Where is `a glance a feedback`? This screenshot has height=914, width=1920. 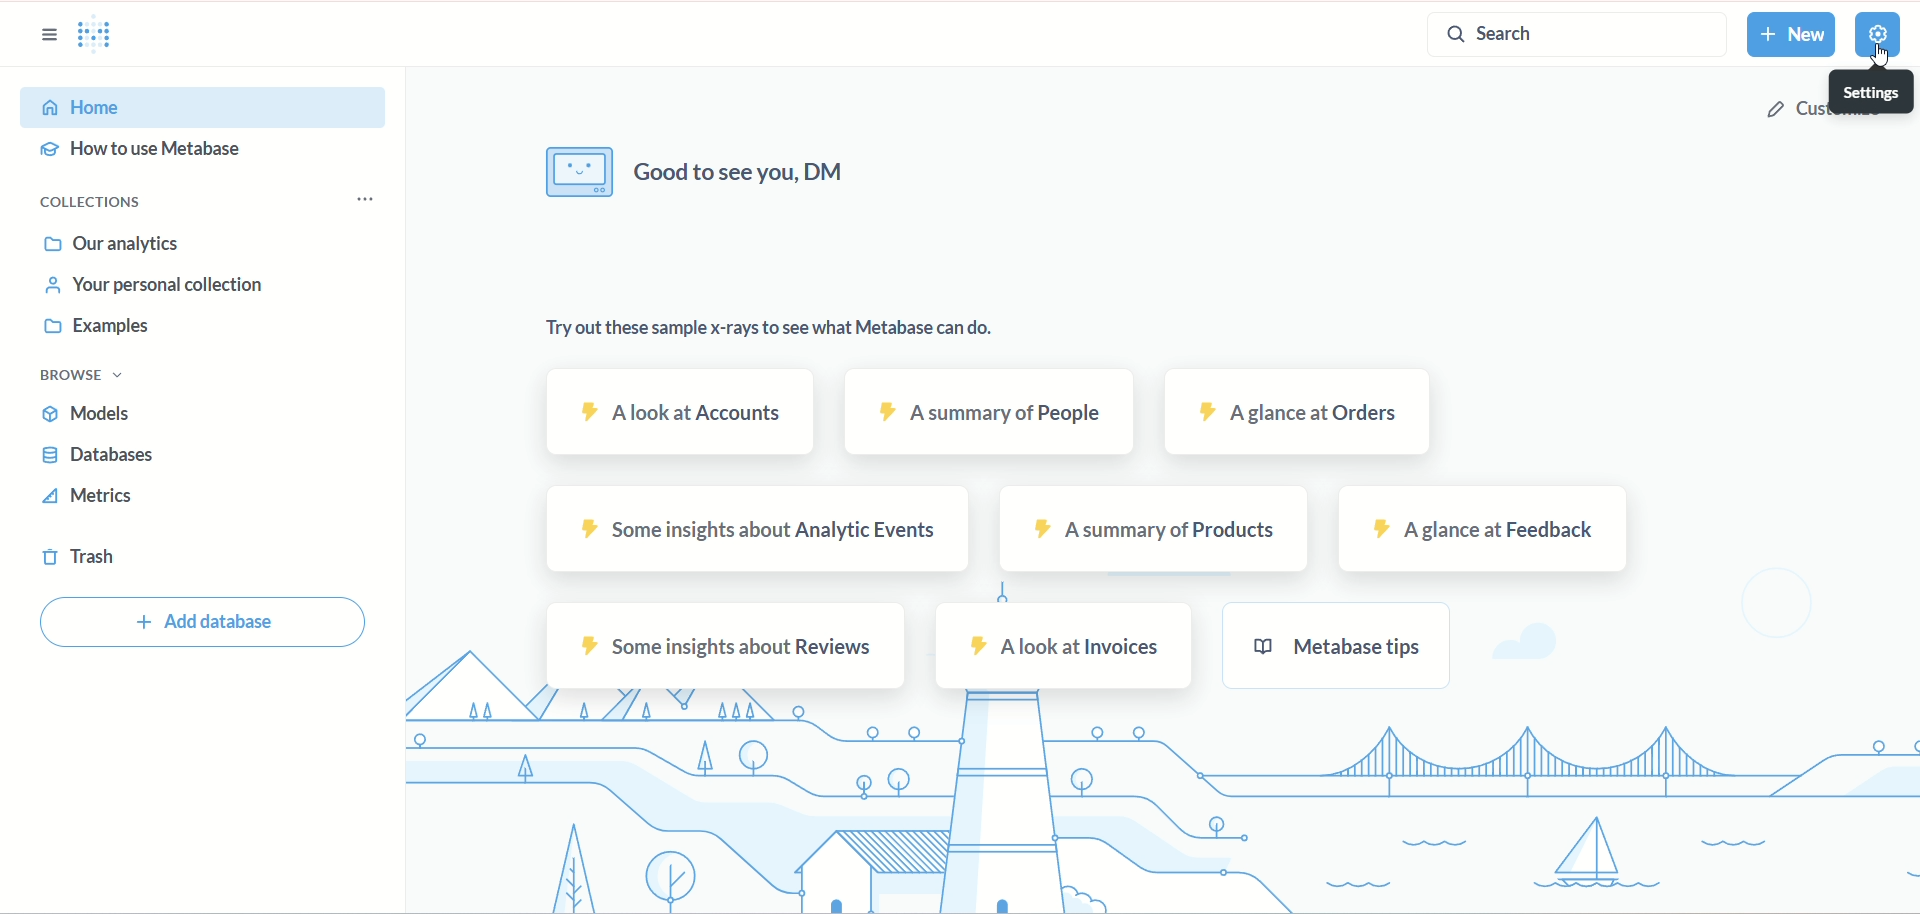
a glance a feedback is located at coordinates (1490, 531).